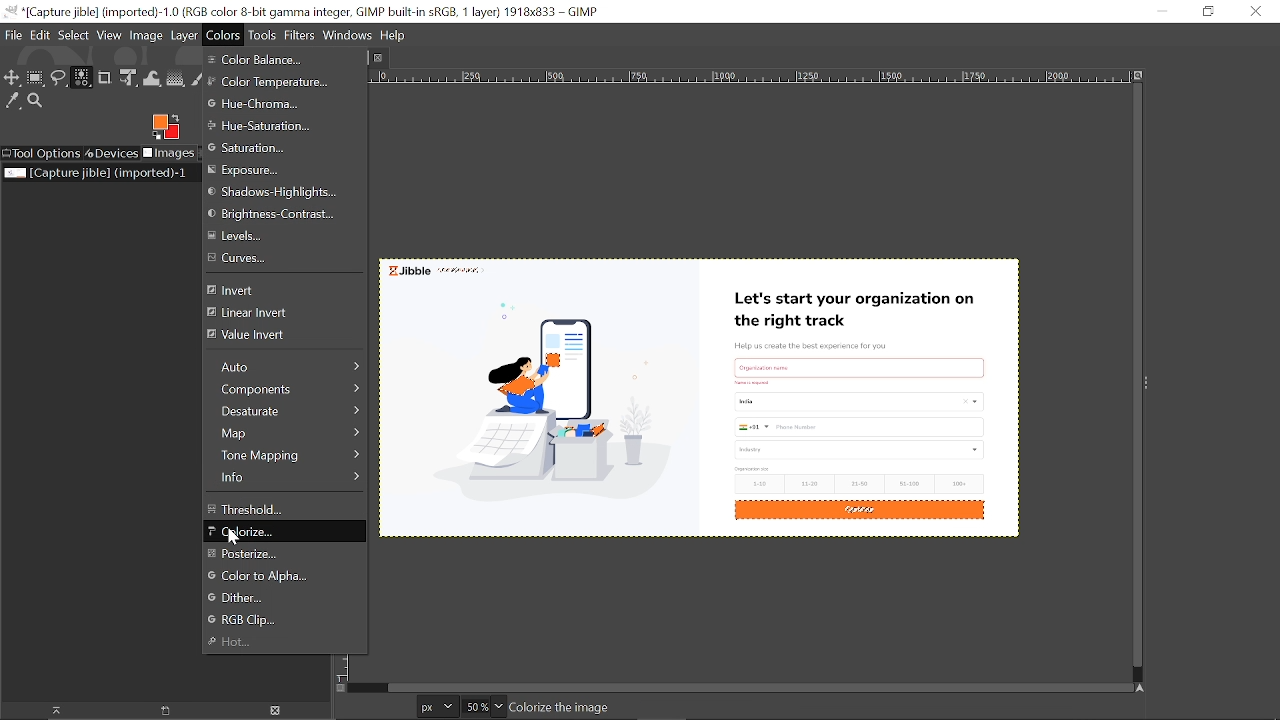  What do you see at coordinates (270, 84) in the screenshot?
I see `Color temperature` at bounding box center [270, 84].